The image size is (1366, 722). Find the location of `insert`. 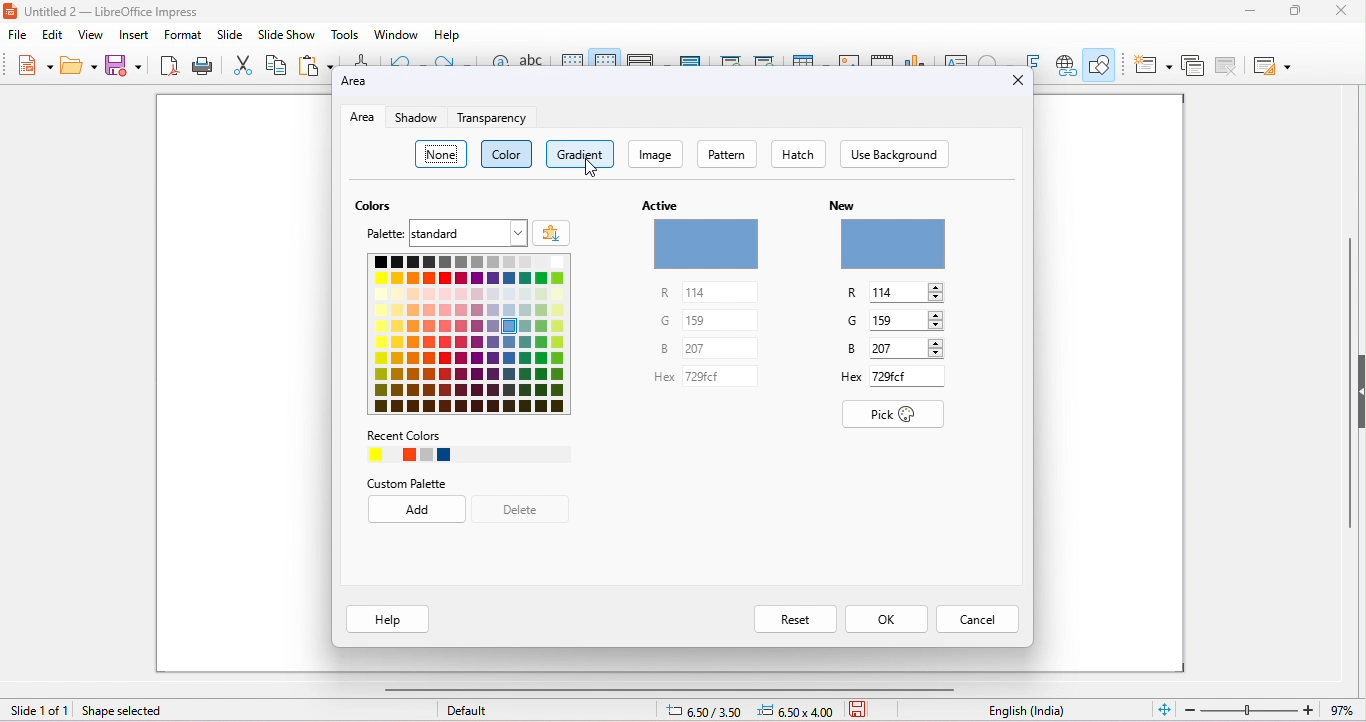

insert is located at coordinates (132, 34).